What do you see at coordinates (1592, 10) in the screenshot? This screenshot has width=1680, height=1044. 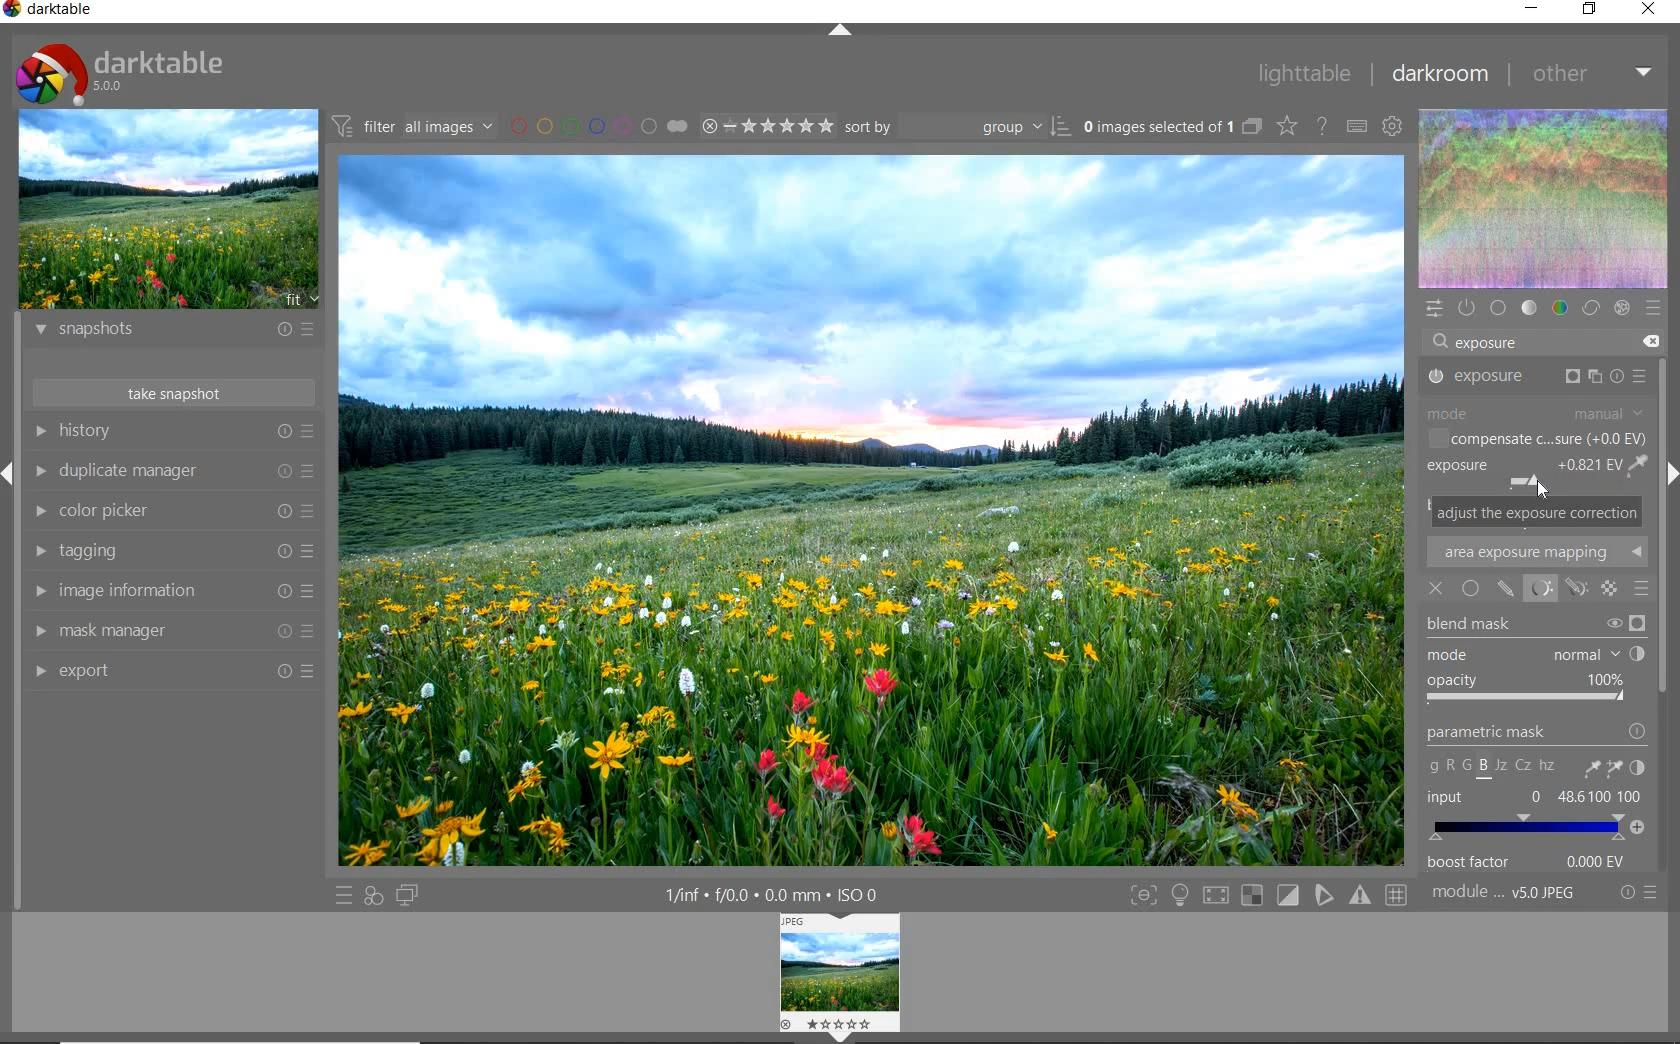 I see `restore` at bounding box center [1592, 10].